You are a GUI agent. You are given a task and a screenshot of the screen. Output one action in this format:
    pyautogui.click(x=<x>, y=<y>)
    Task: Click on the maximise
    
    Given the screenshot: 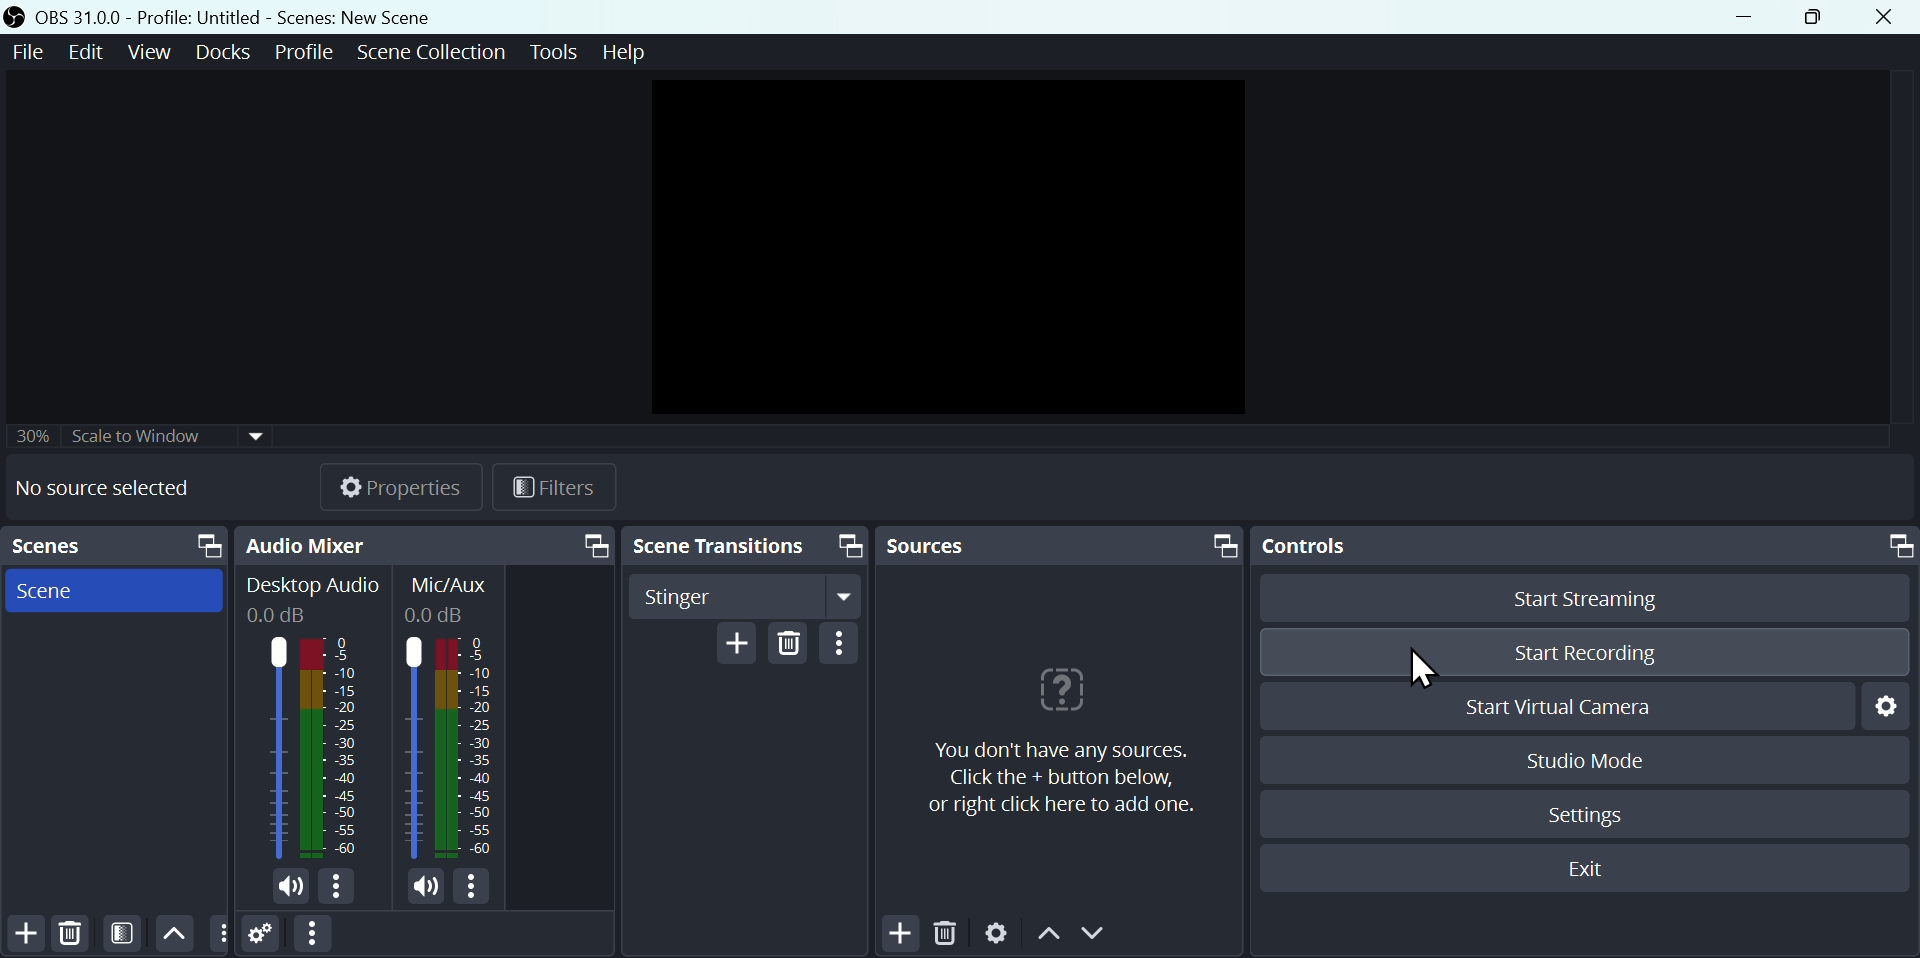 What is the action you would take?
    pyautogui.click(x=1812, y=17)
    